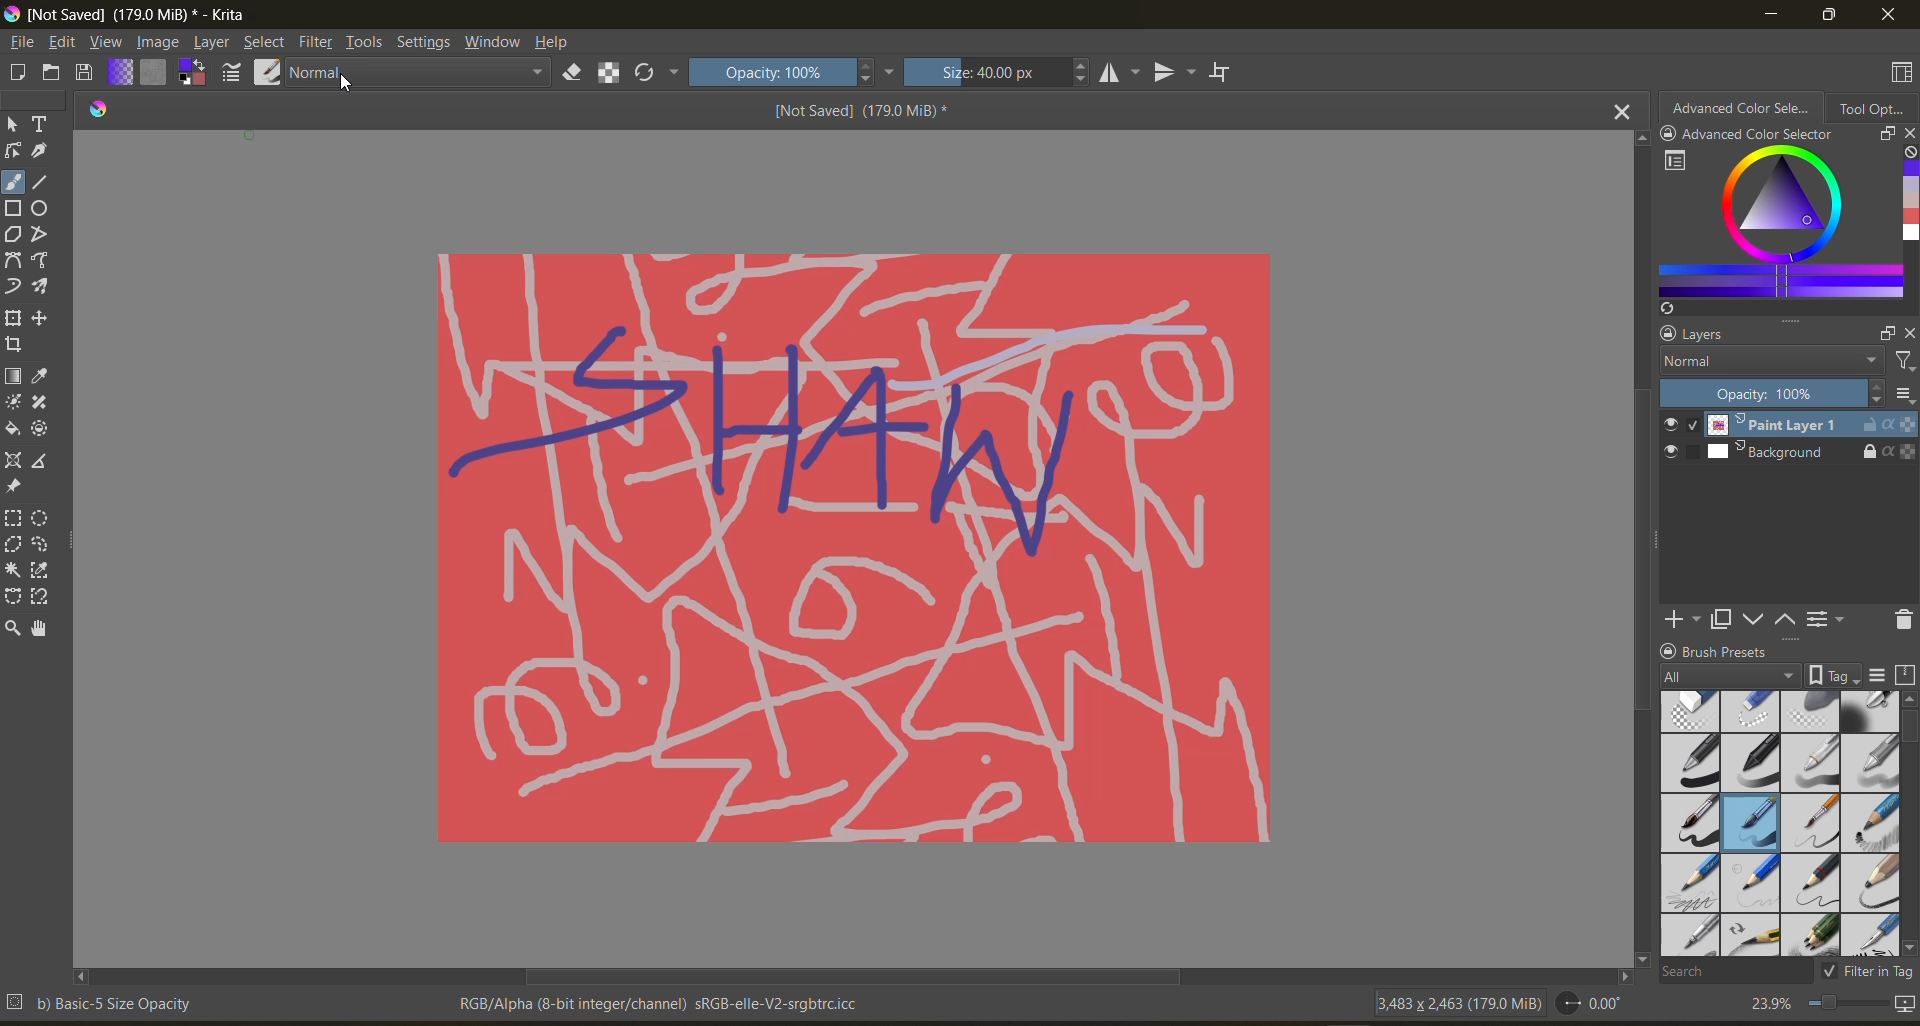  Describe the element at coordinates (1810, 424) in the screenshot. I see `Print Layer 1` at that location.